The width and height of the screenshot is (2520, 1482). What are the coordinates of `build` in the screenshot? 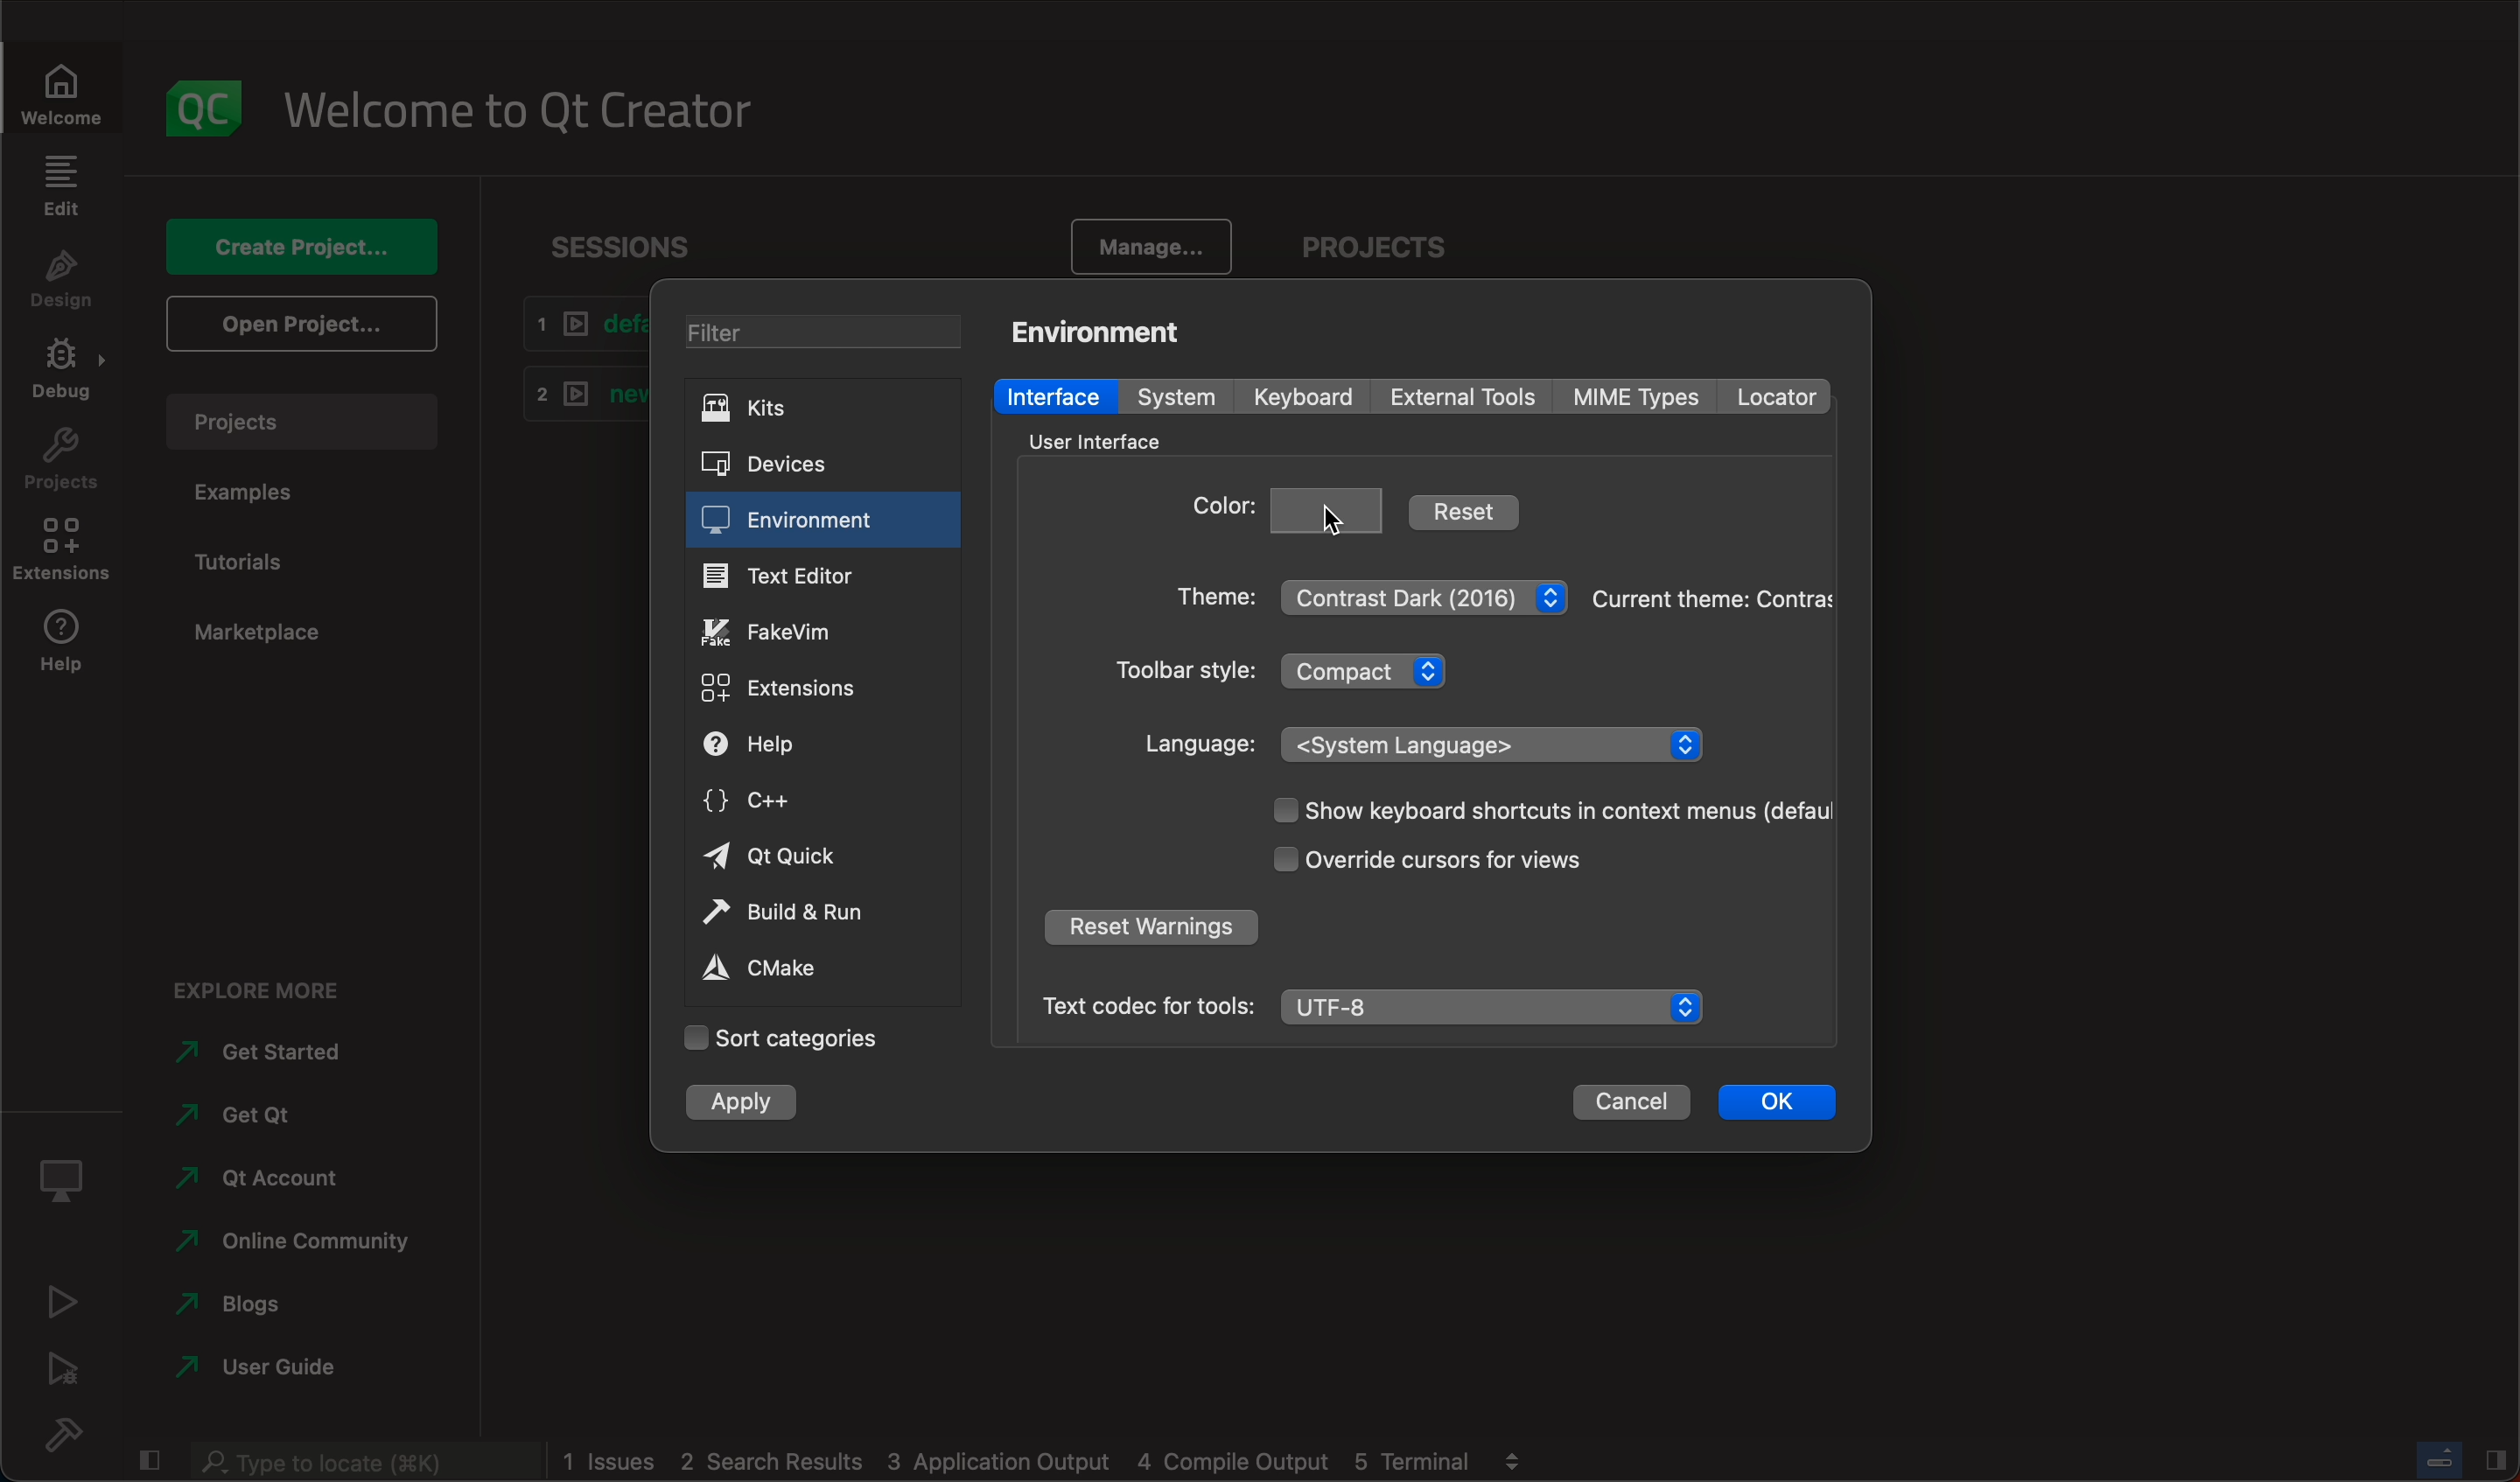 It's located at (76, 1434).